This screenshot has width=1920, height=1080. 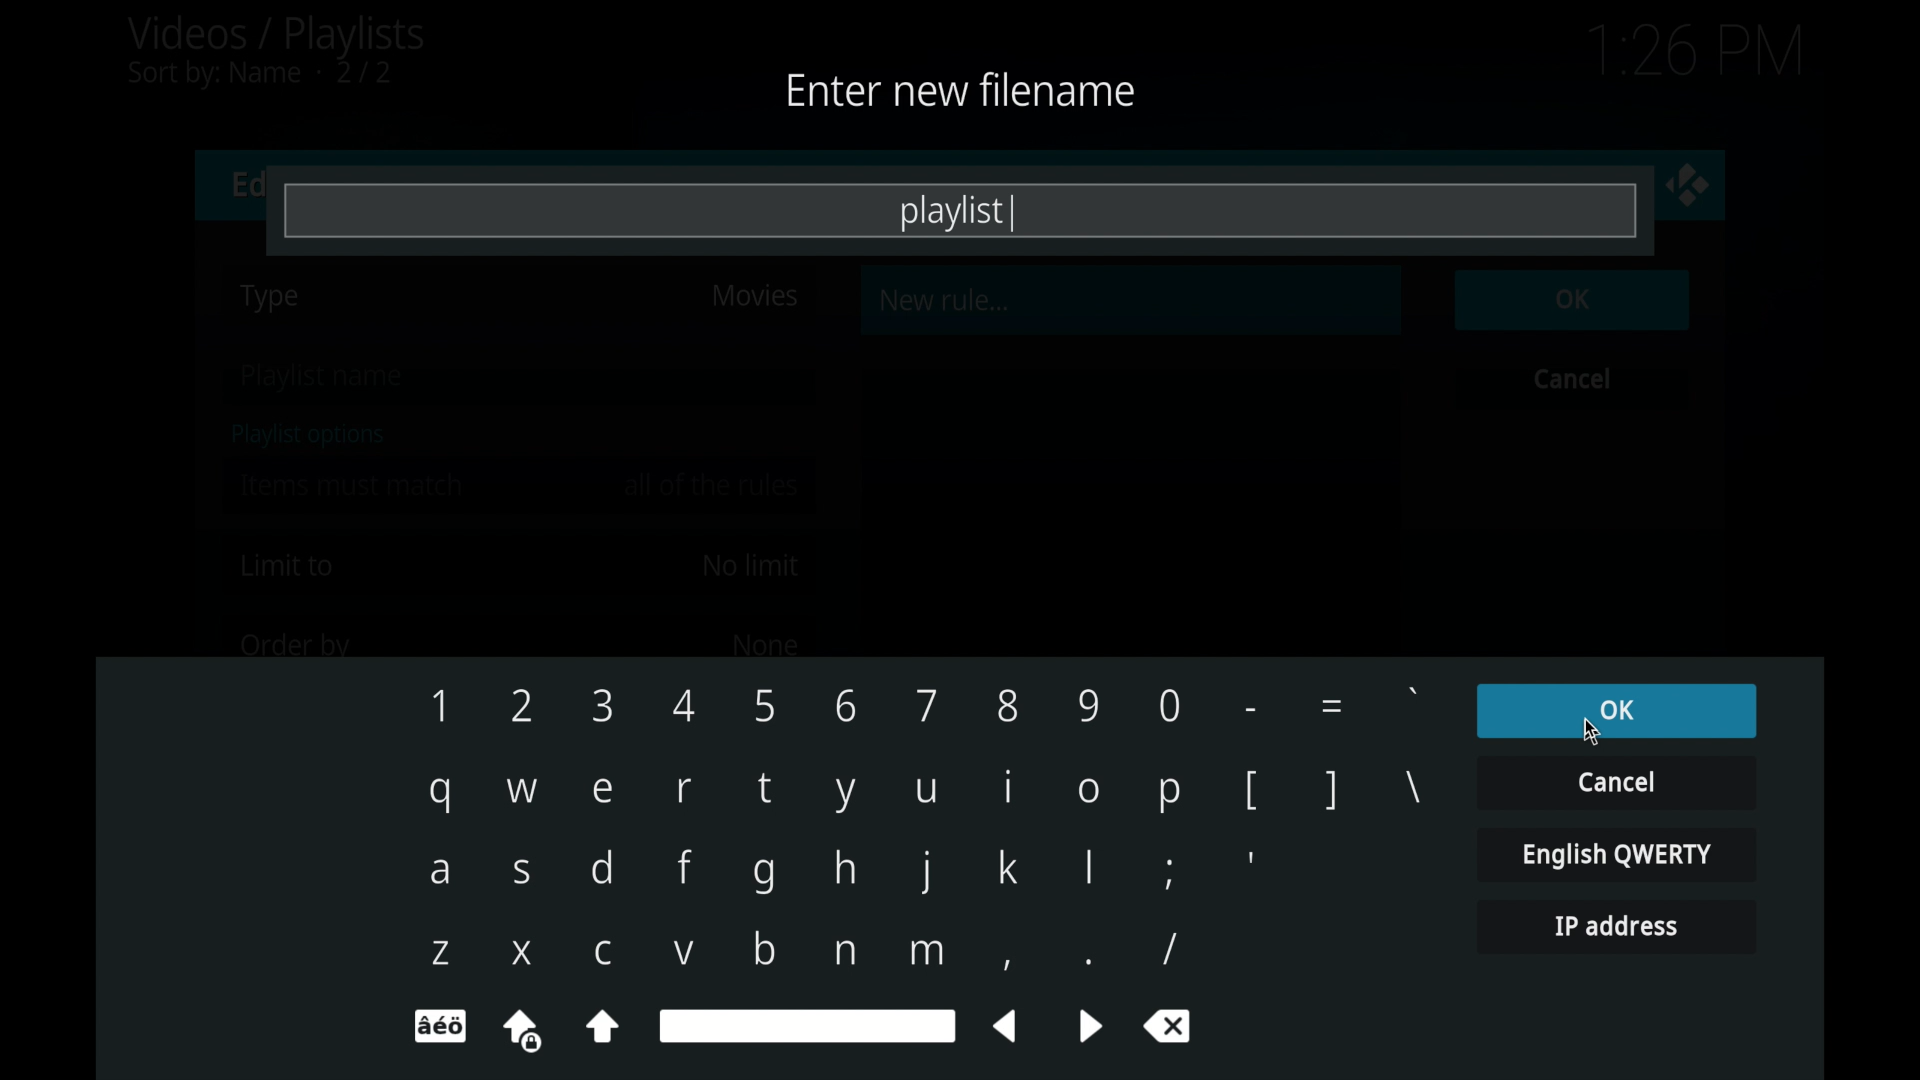 What do you see at coordinates (924, 866) in the screenshot?
I see `screen keyboard` at bounding box center [924, 866].